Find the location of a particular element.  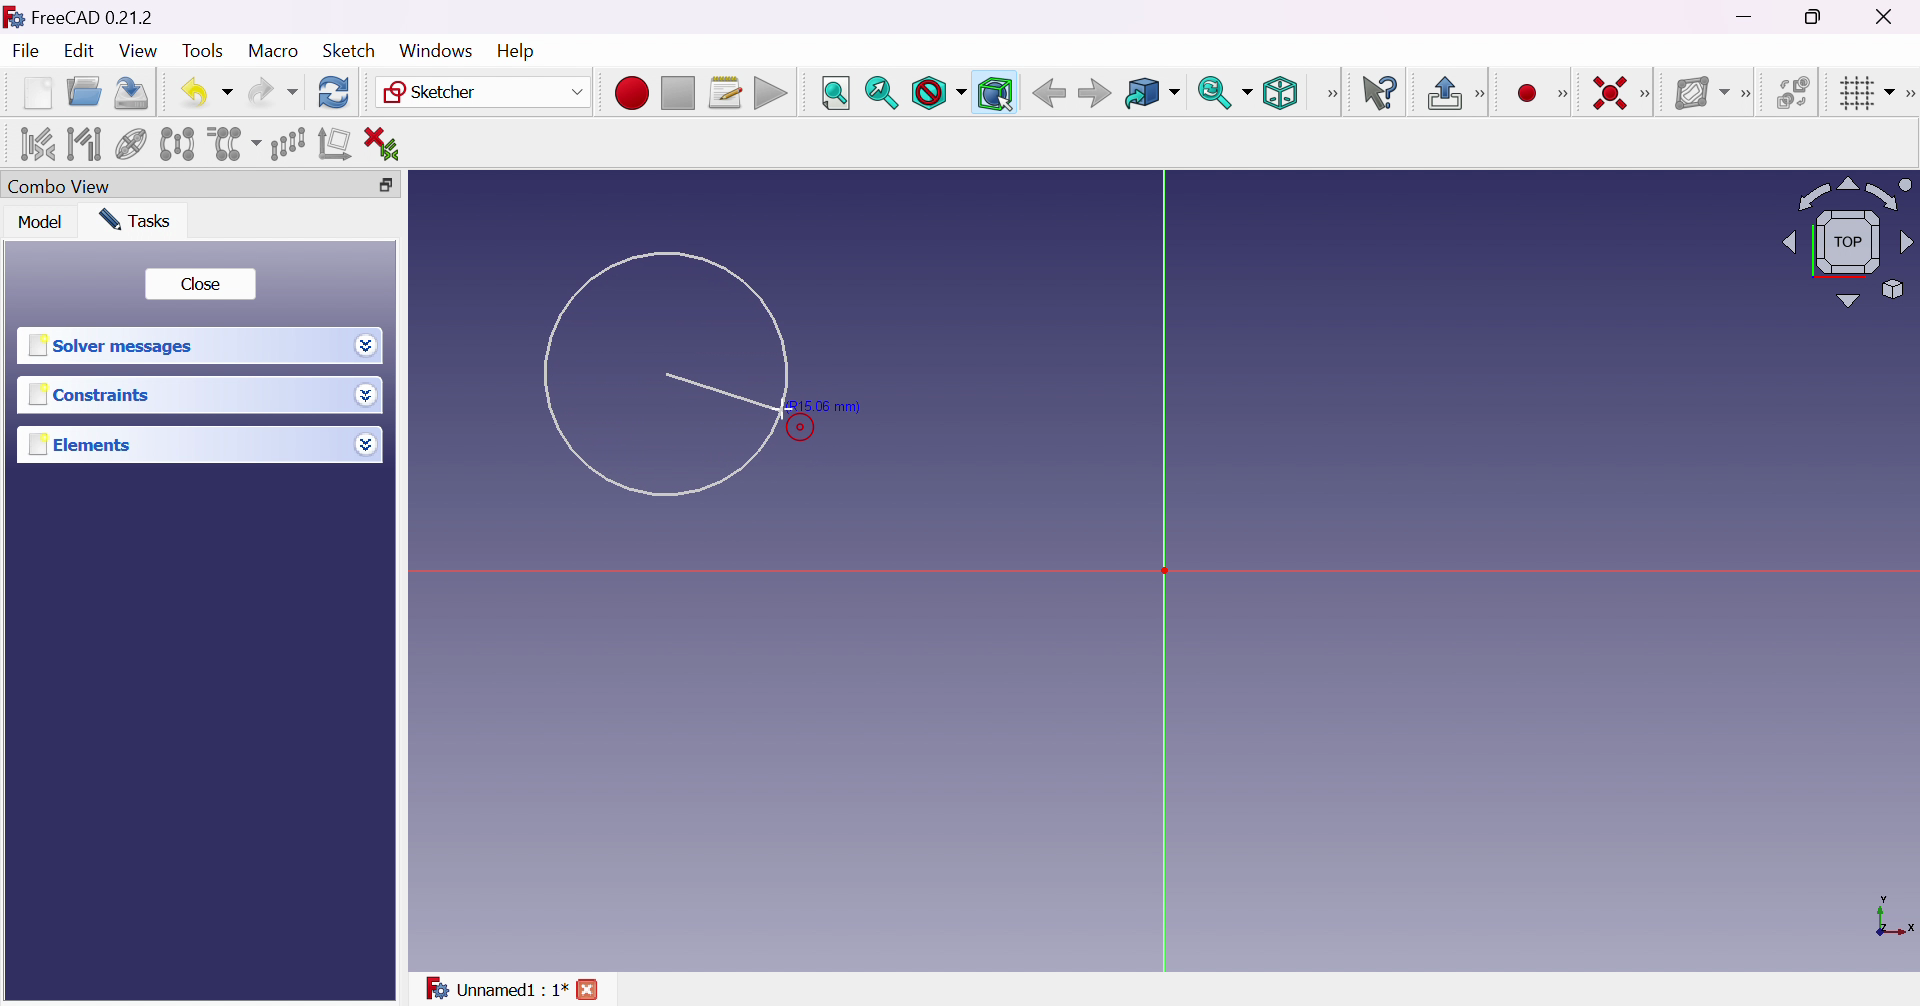

View is located at coordinates (140, 52).